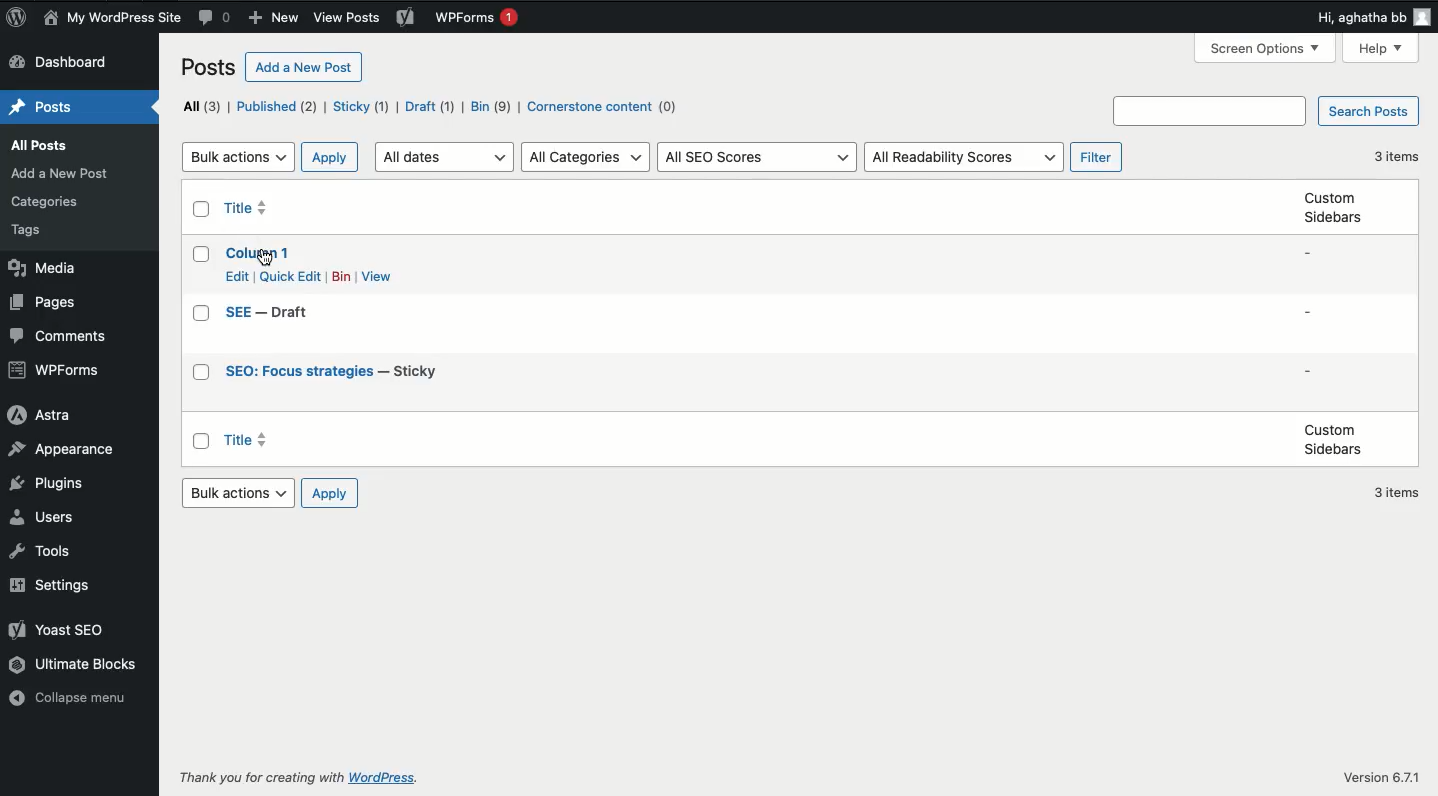 The width and height of the screenshot is (1438, 796). I want to click on WPForms, so click(481, 18).